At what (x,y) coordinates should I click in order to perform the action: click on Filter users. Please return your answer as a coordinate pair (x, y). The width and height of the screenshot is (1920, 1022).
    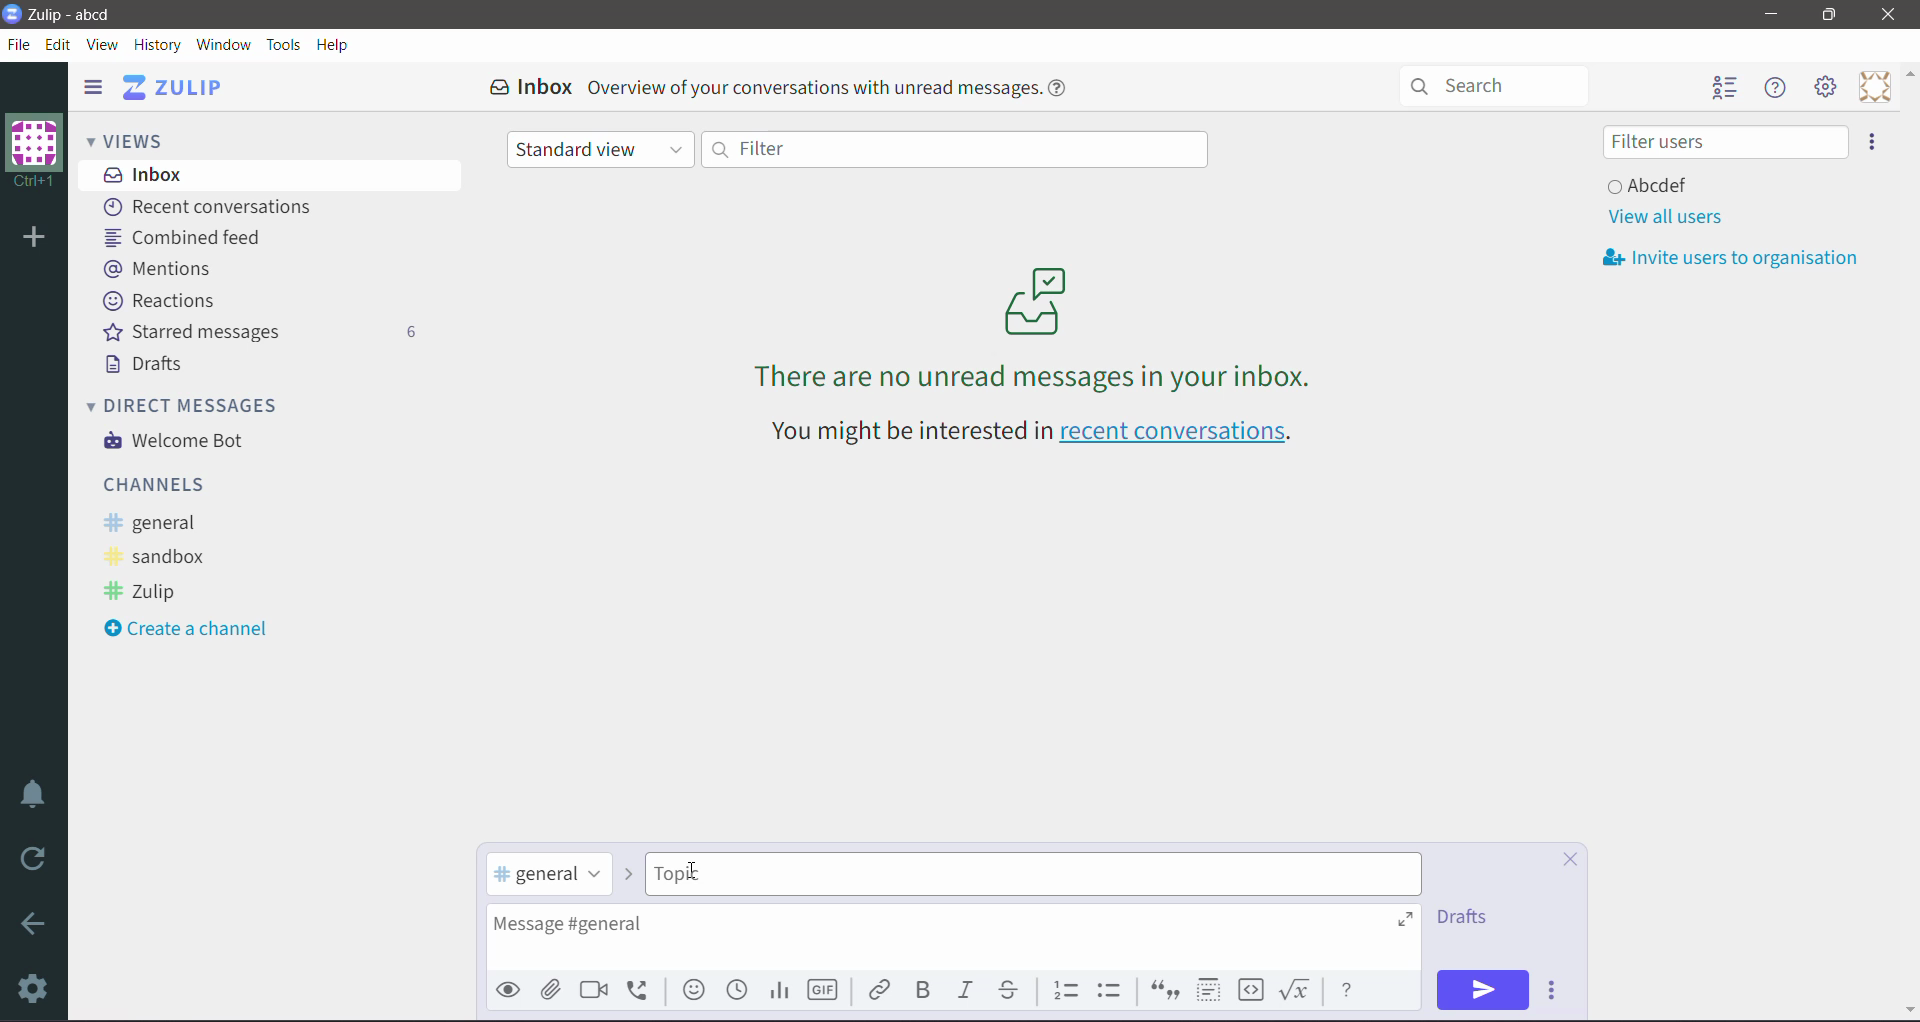
    Looking at the image, I should click on (1725, 142).